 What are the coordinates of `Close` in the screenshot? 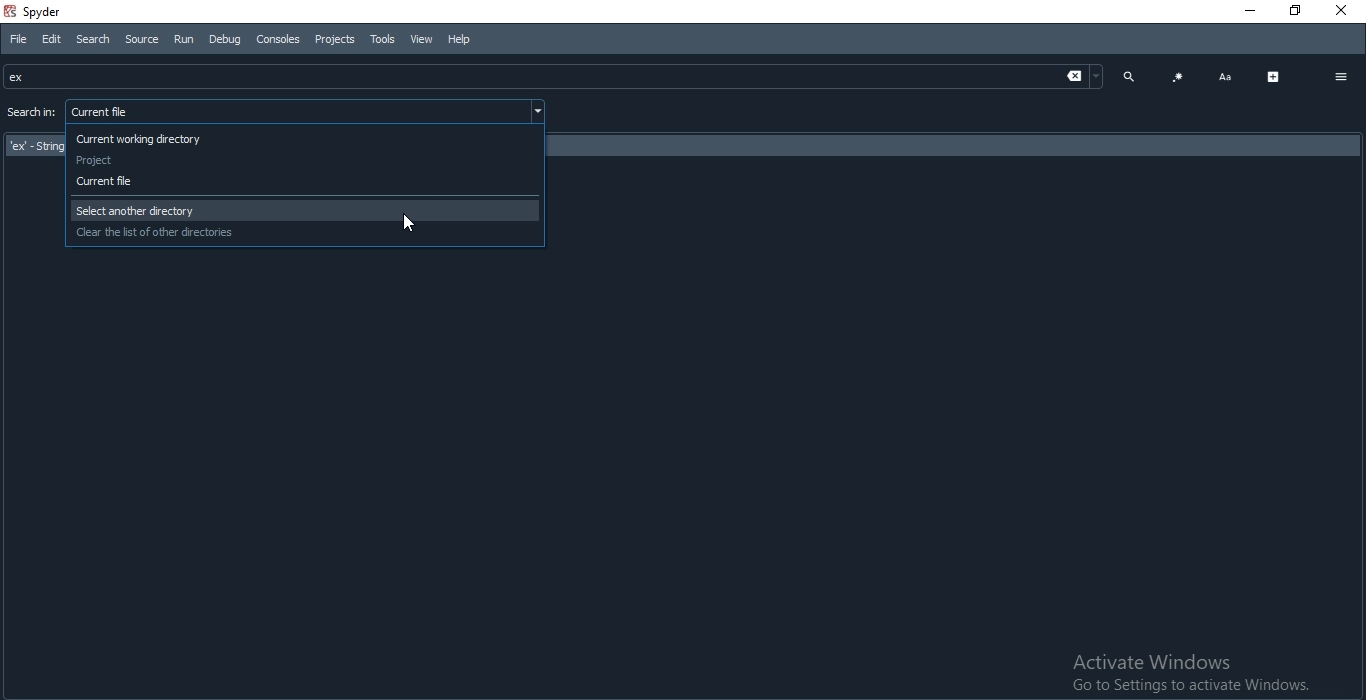 It's located at (1345, 12).